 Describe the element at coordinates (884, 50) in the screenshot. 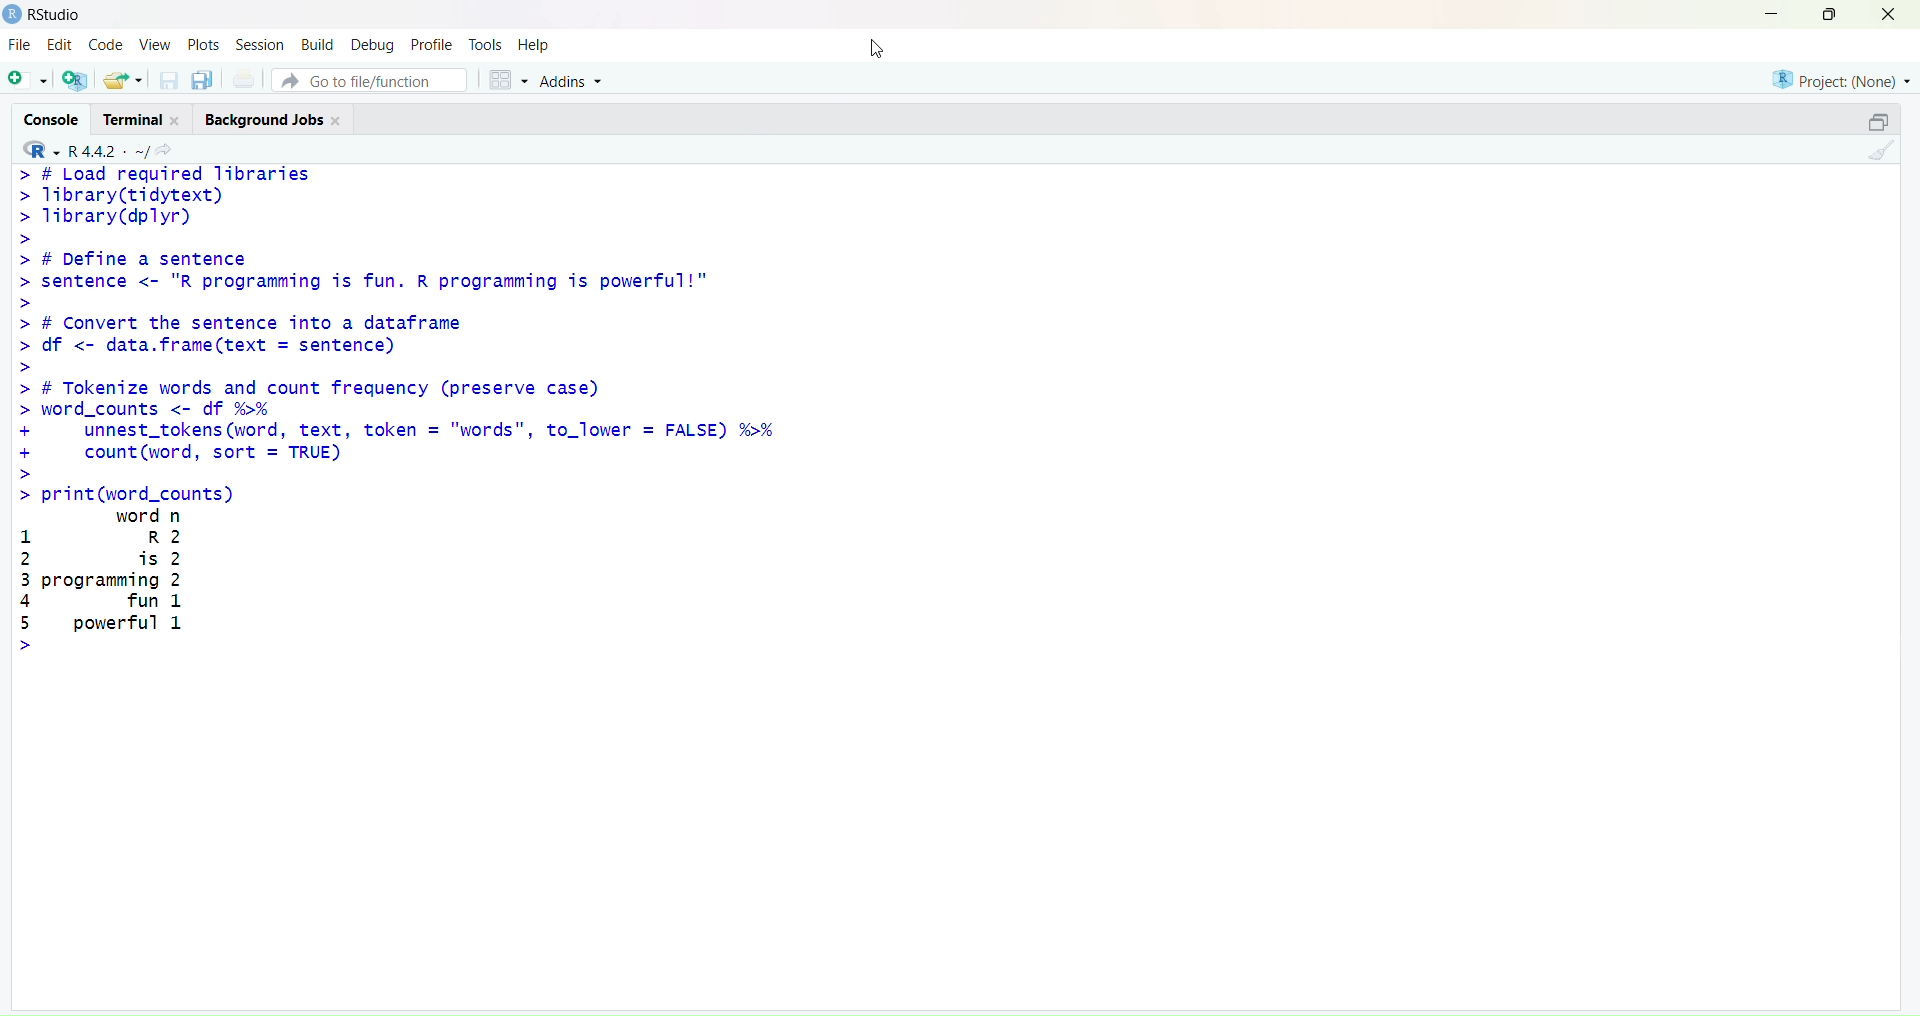

I see `cursor` at that location.